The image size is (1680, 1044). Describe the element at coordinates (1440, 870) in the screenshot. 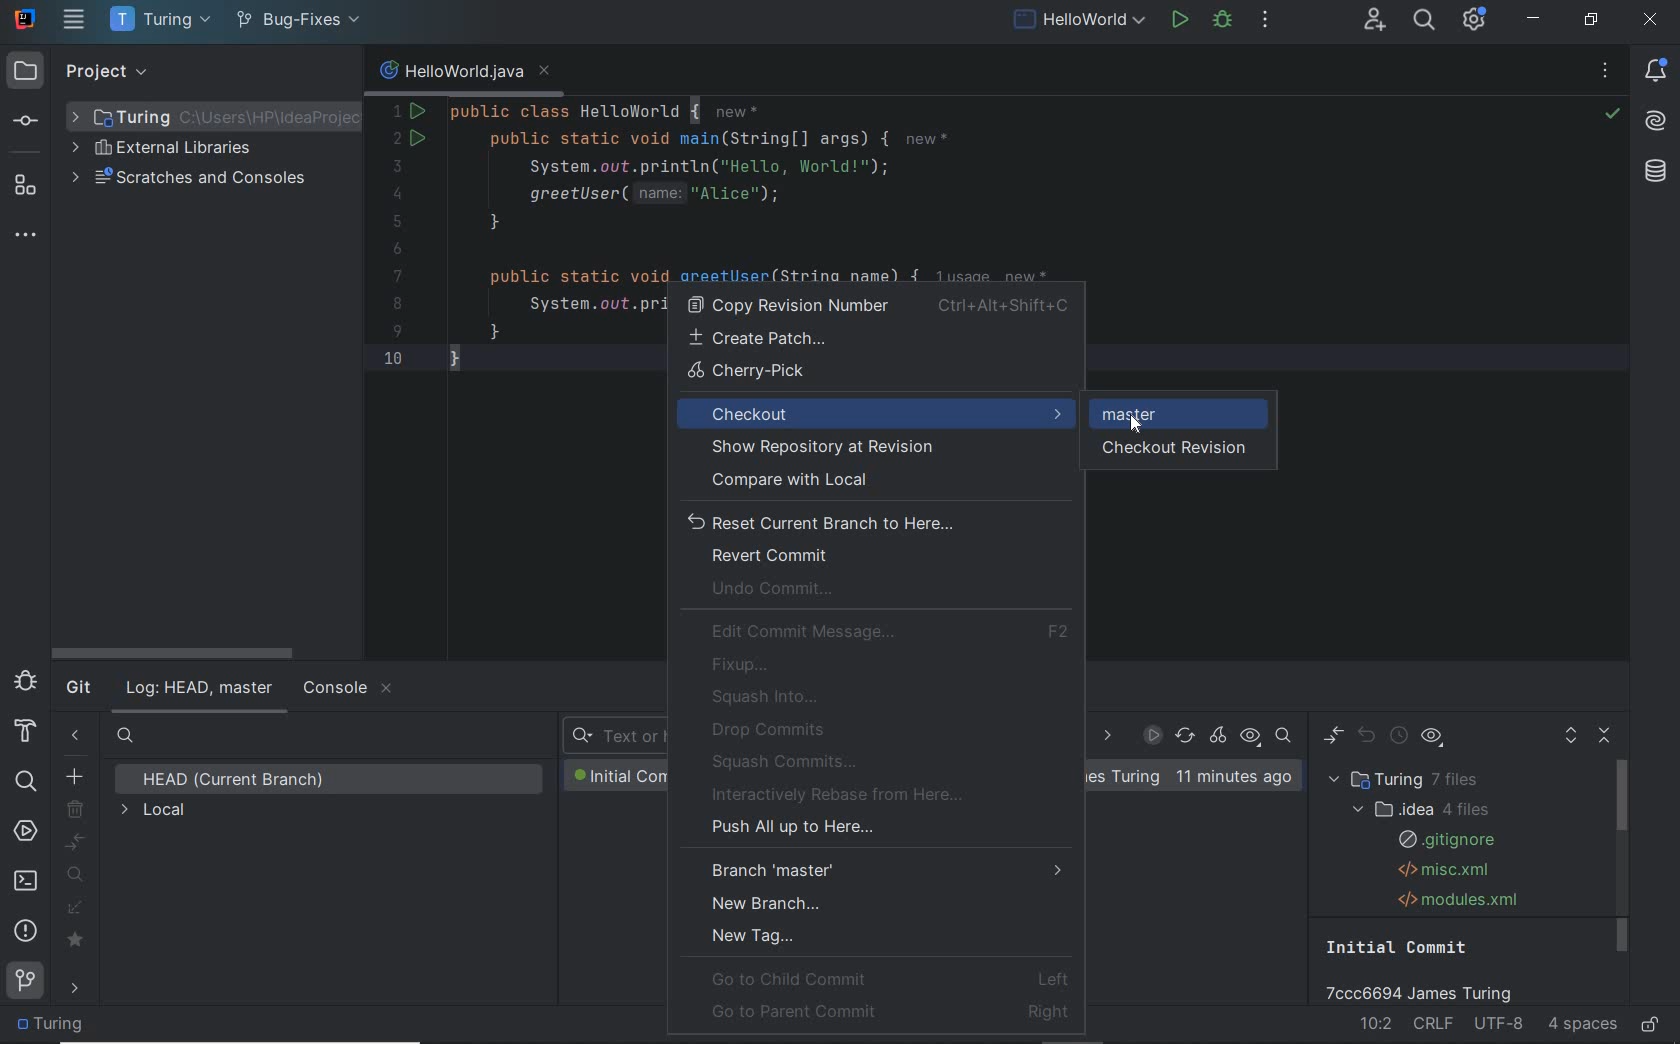

I see `.misc.xml` at that location.